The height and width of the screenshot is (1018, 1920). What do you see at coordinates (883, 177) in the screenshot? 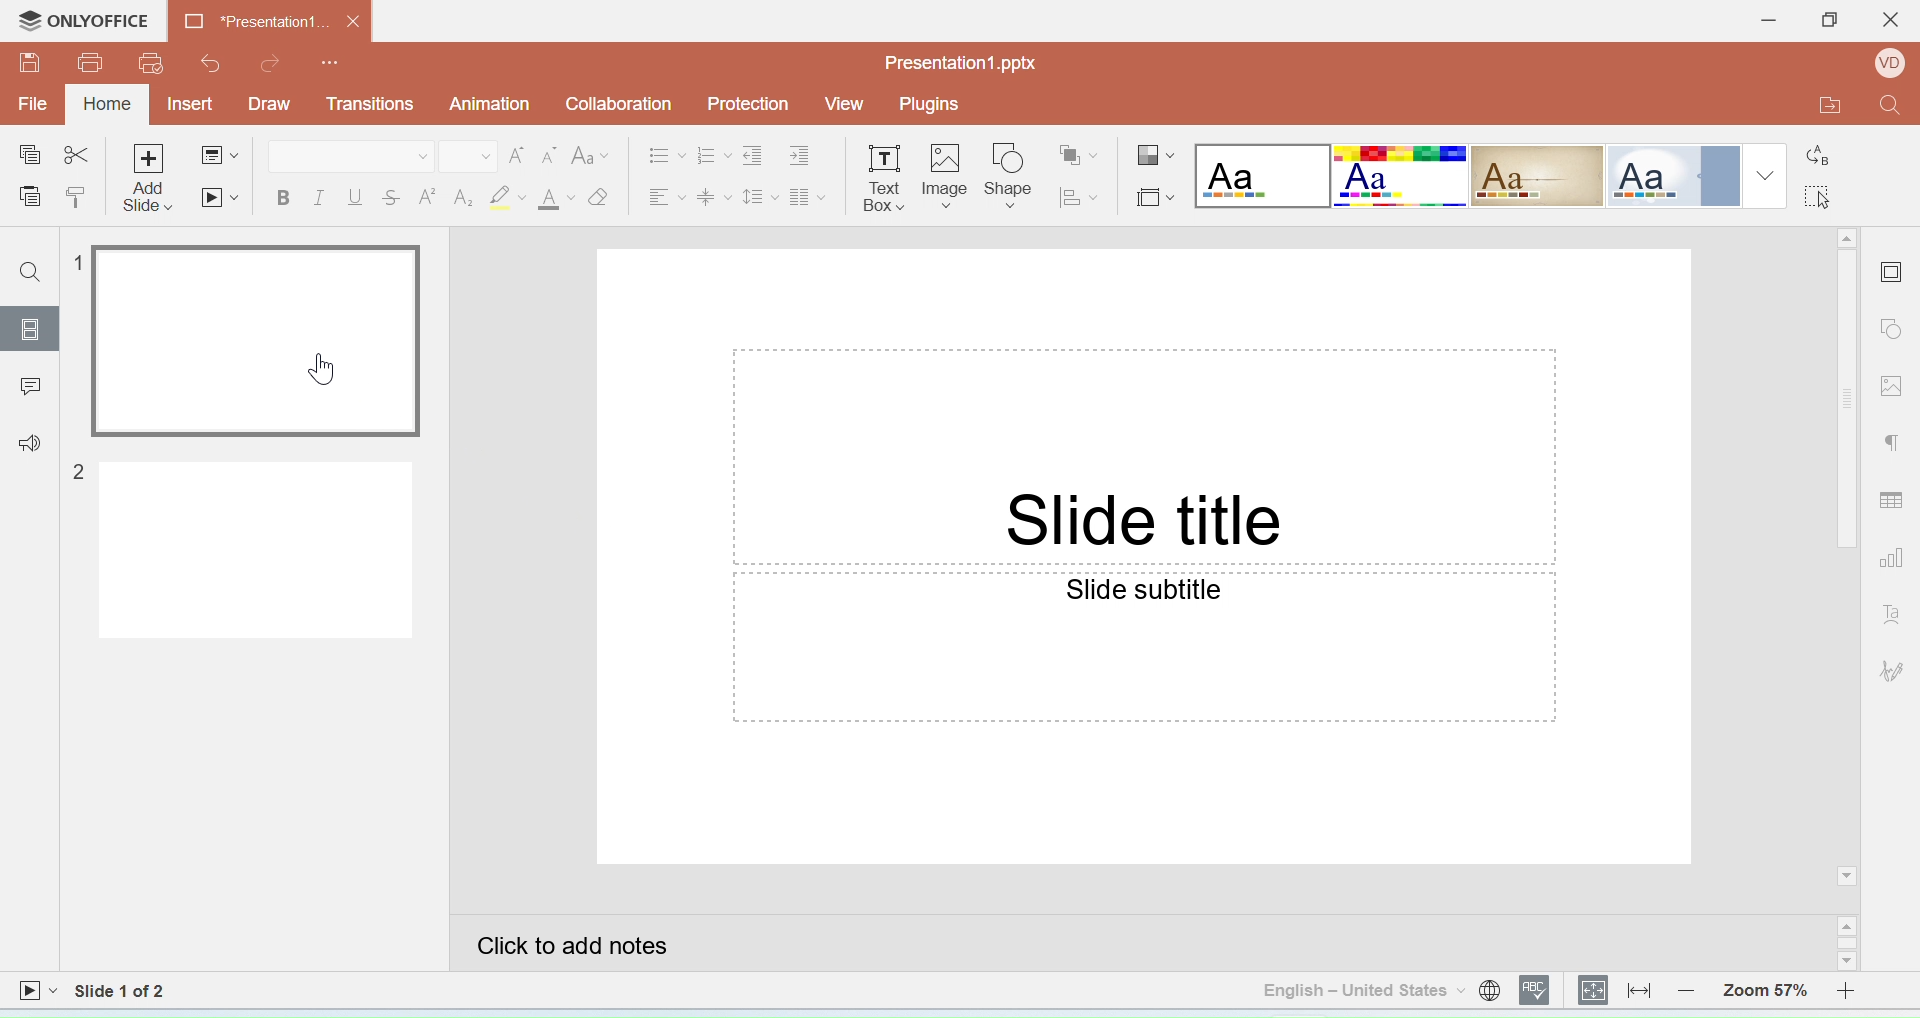
I see `Insert horizontal text box` at bounding box center [883, 177].